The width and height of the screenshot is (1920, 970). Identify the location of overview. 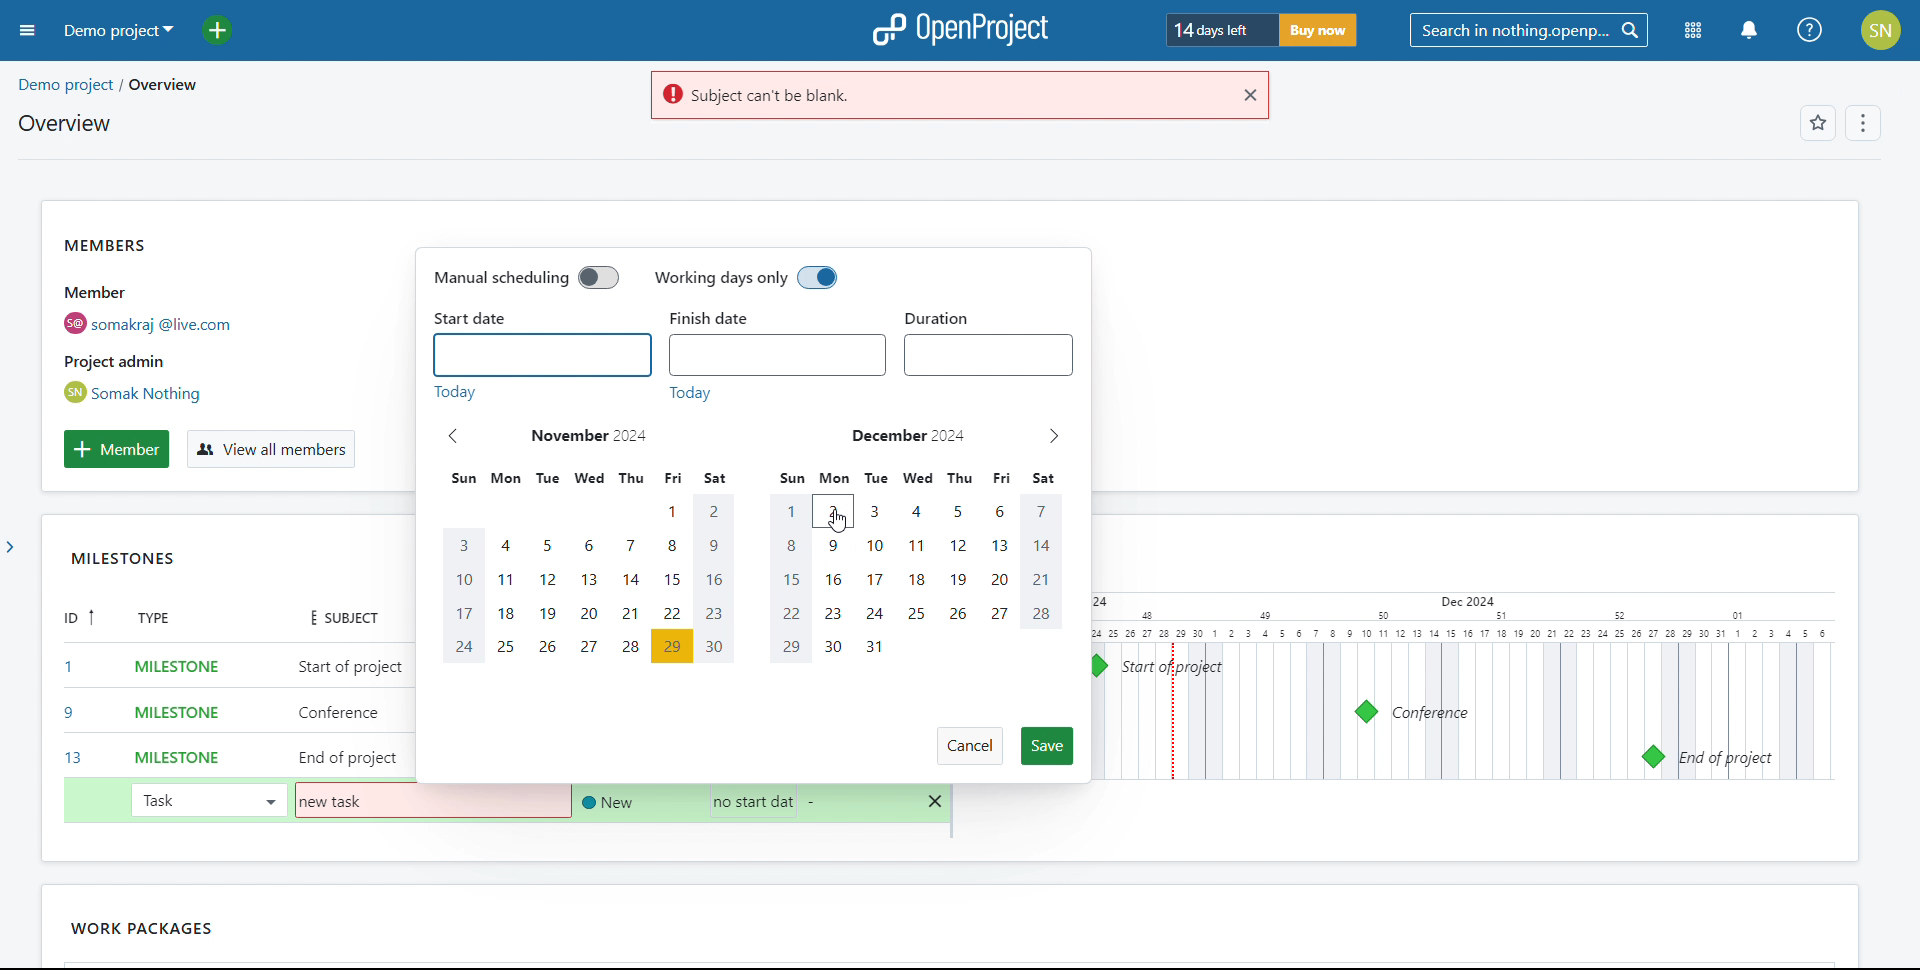
(63, 123).